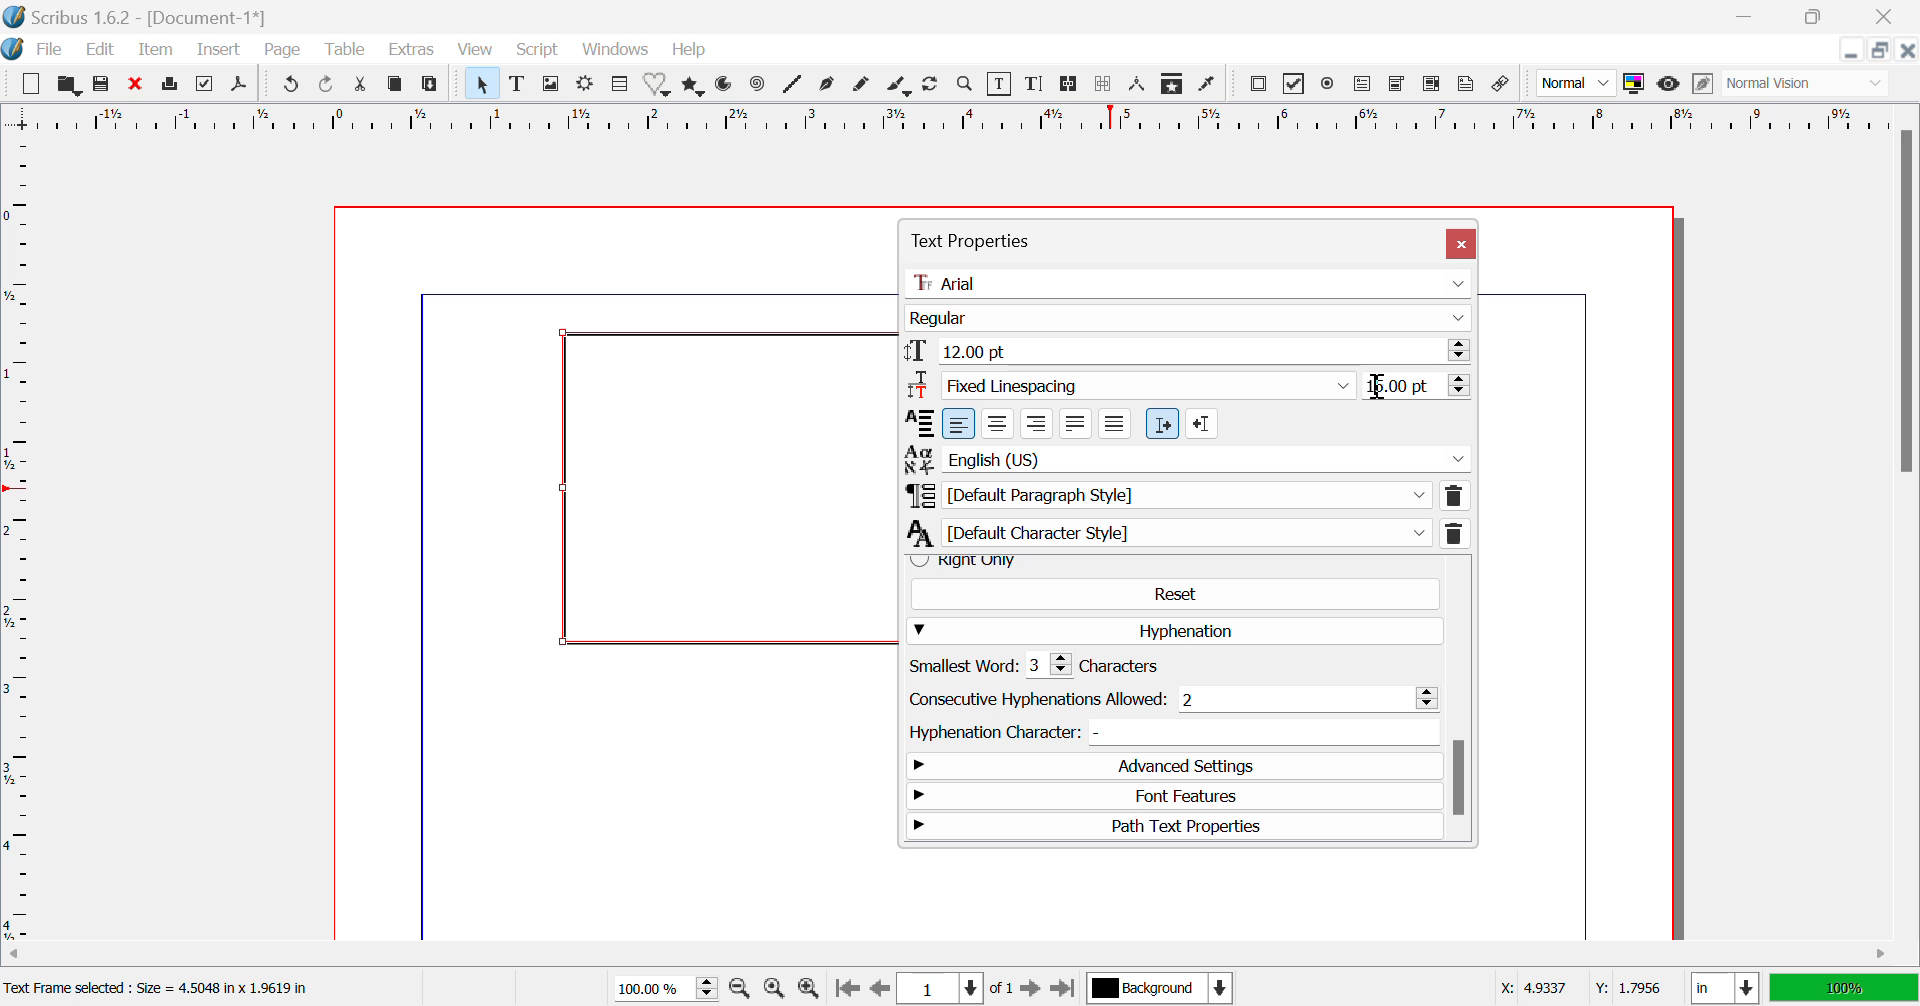  I want to click on Undo, so click(289, 86).